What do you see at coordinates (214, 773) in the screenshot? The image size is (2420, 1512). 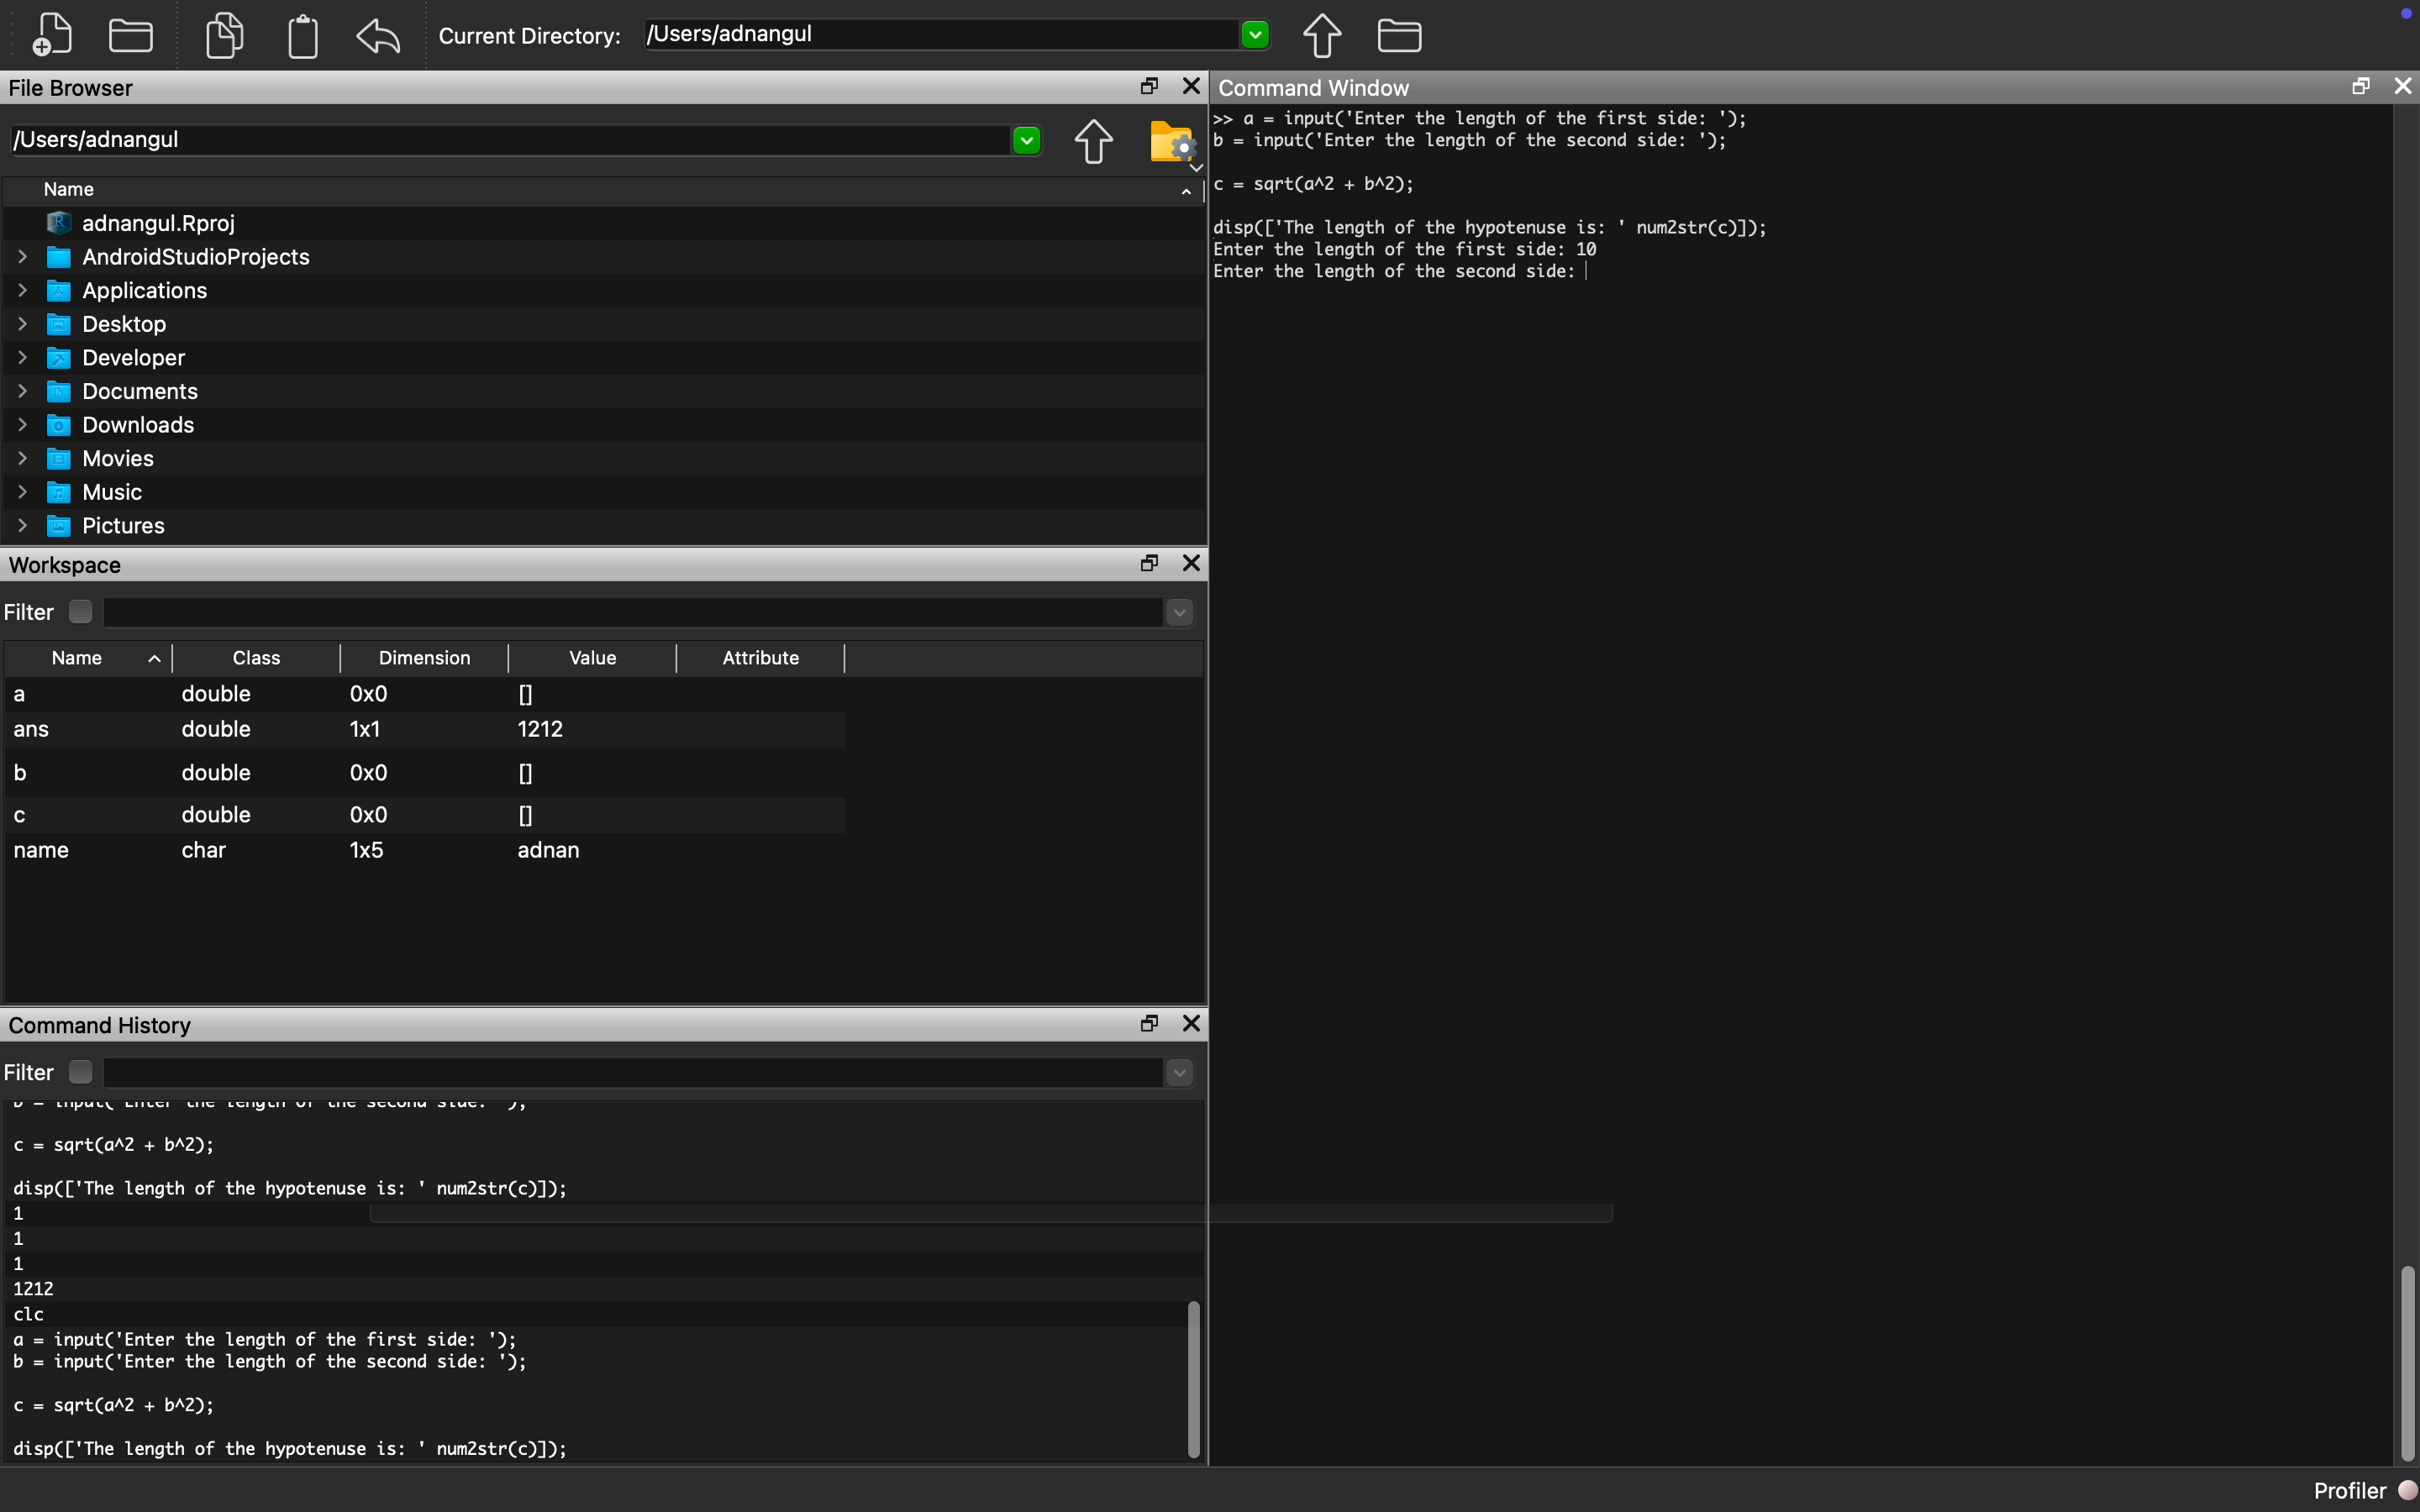 I see `double` at bounding box center [214, 773].